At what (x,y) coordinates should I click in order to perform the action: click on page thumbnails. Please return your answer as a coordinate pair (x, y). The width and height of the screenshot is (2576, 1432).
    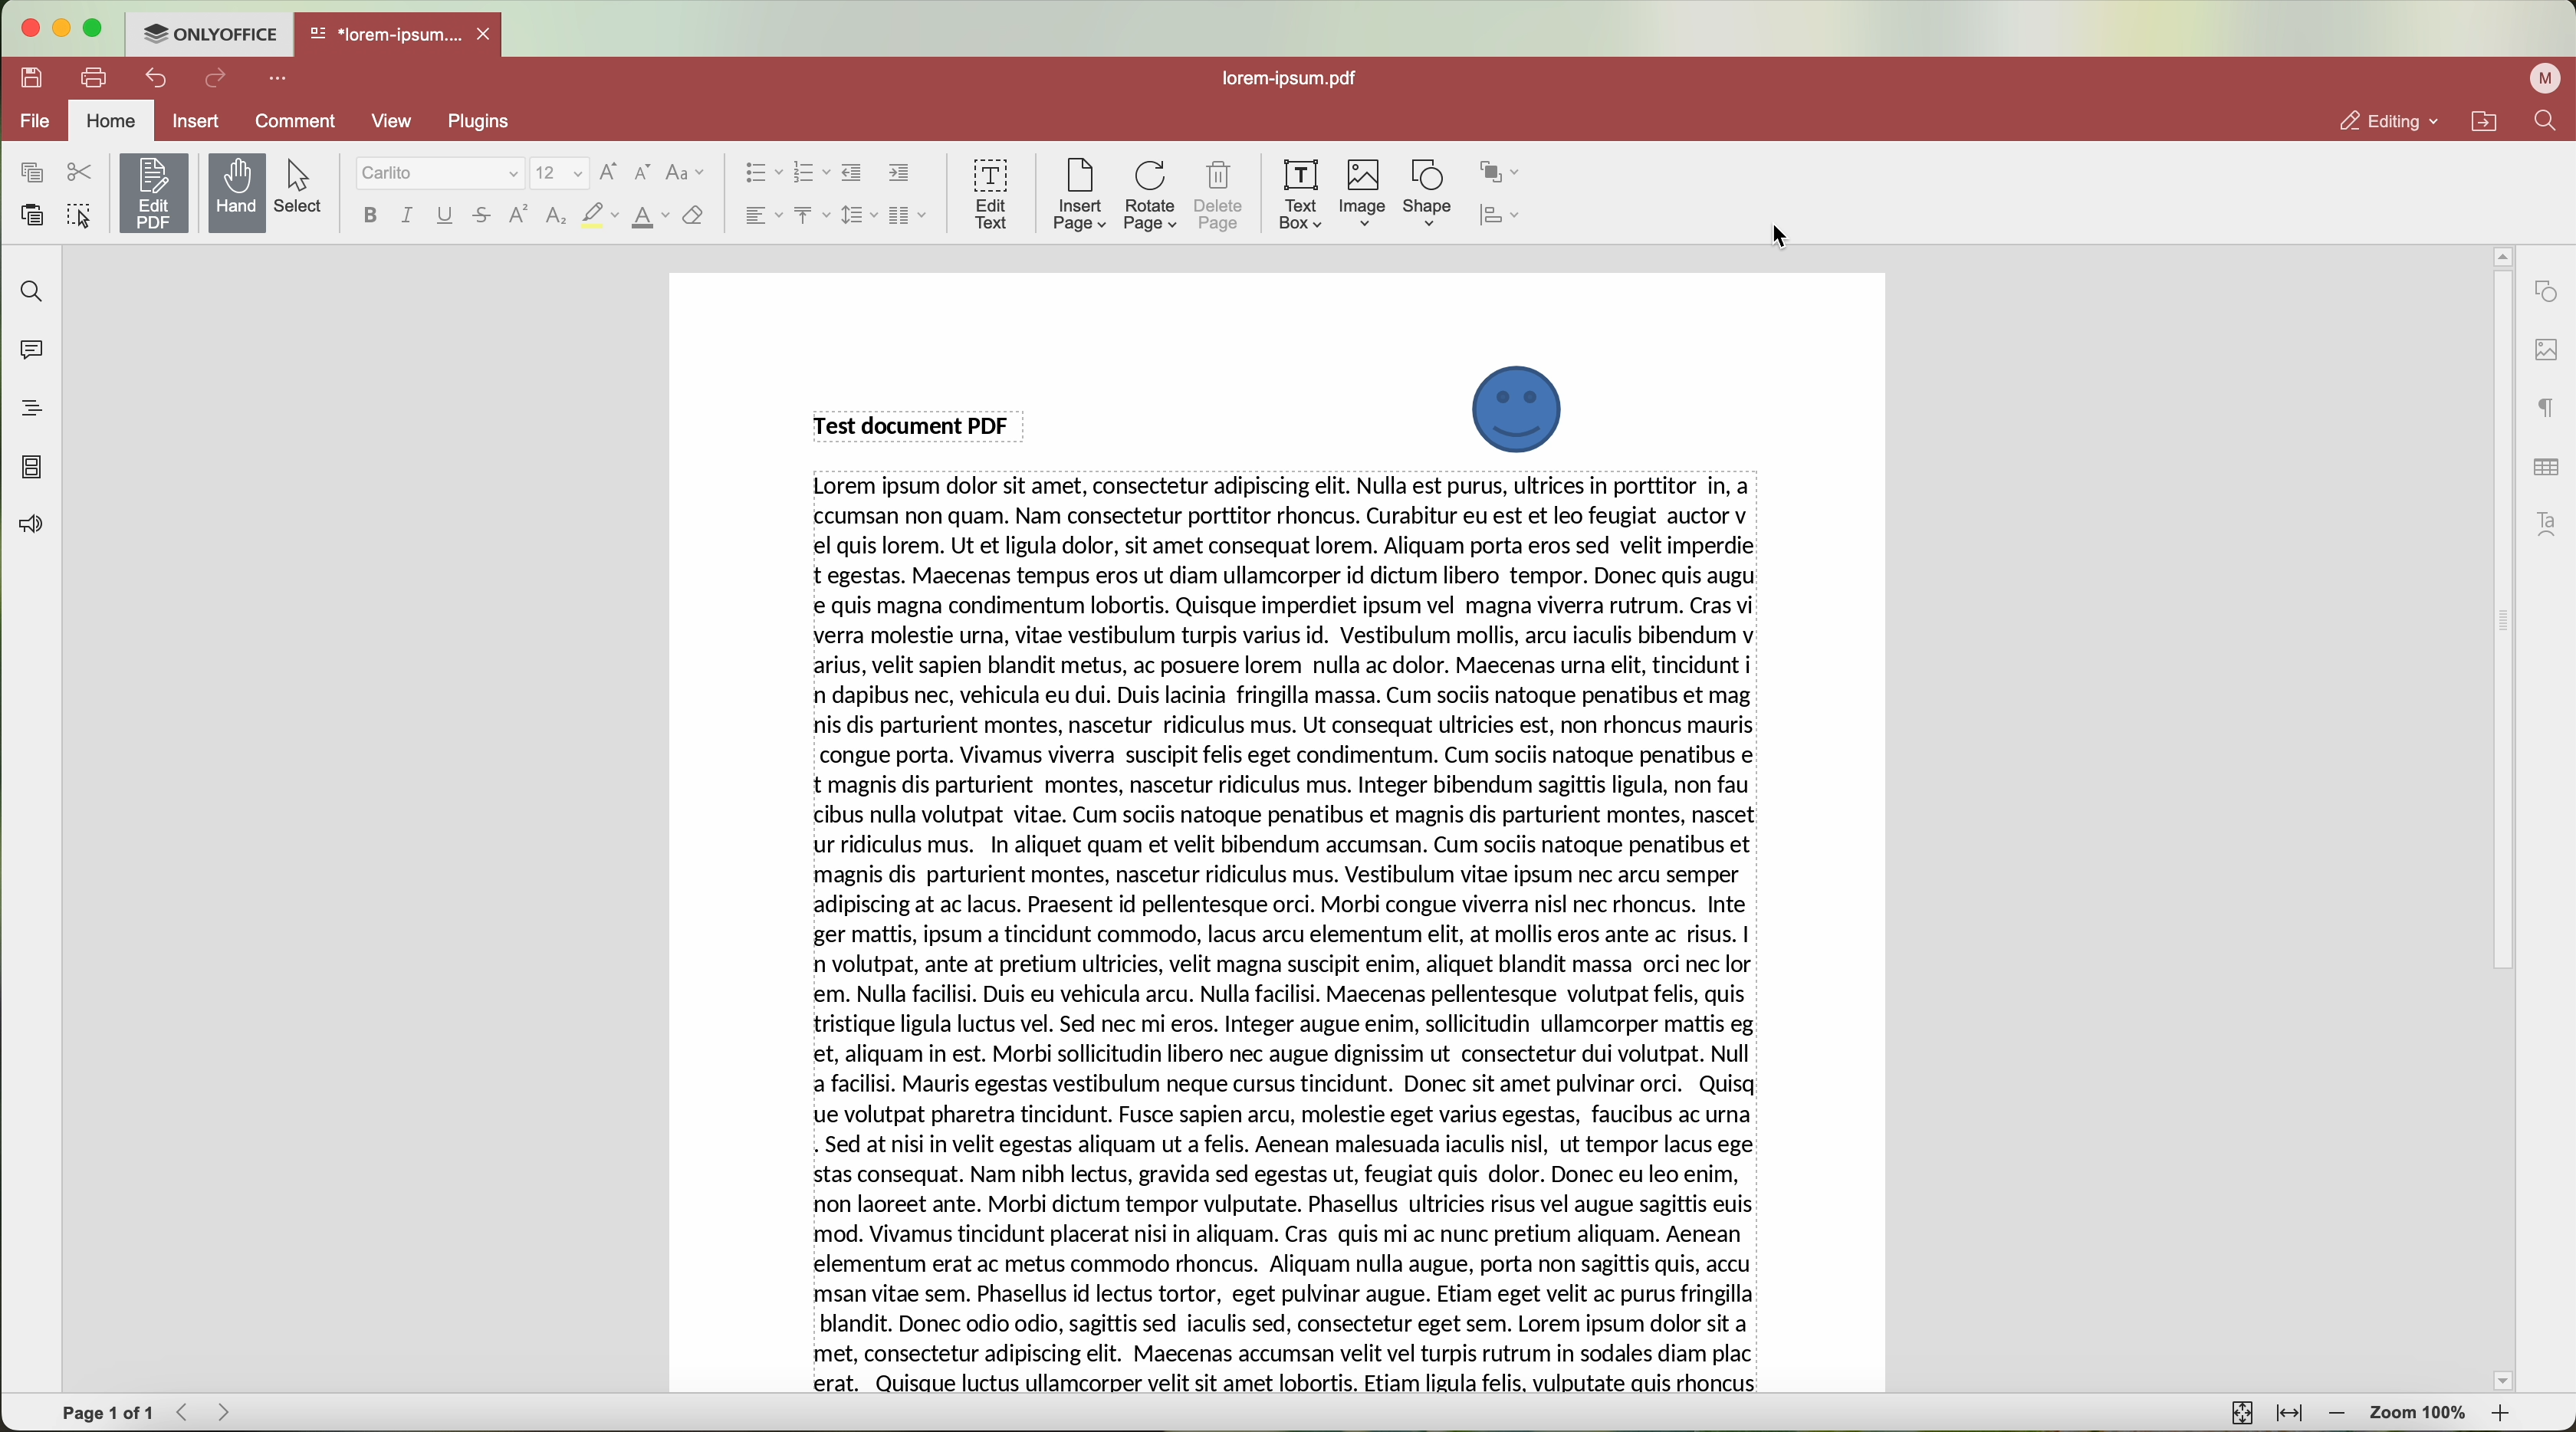
    Looking at the image, I should click on (32, 469).